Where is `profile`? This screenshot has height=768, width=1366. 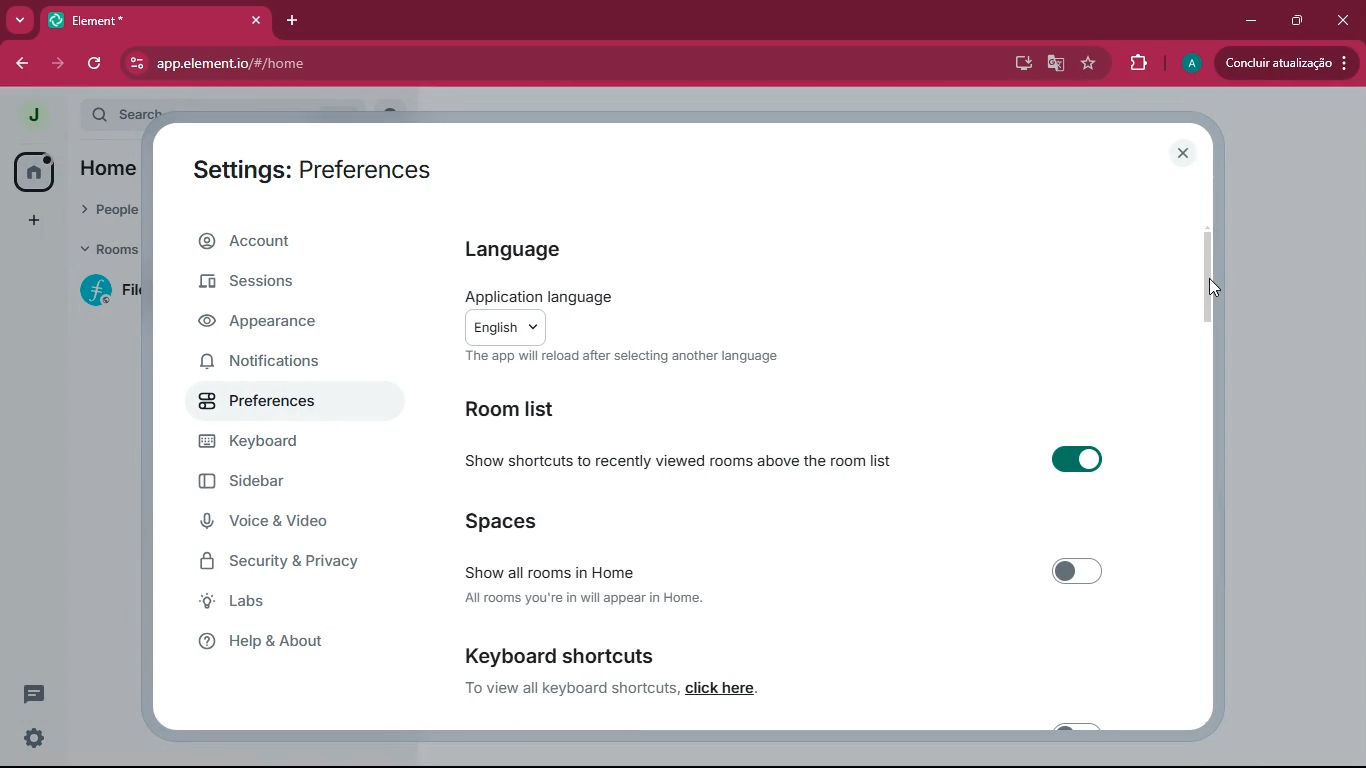 profile is located at coordinates (1188, 64).